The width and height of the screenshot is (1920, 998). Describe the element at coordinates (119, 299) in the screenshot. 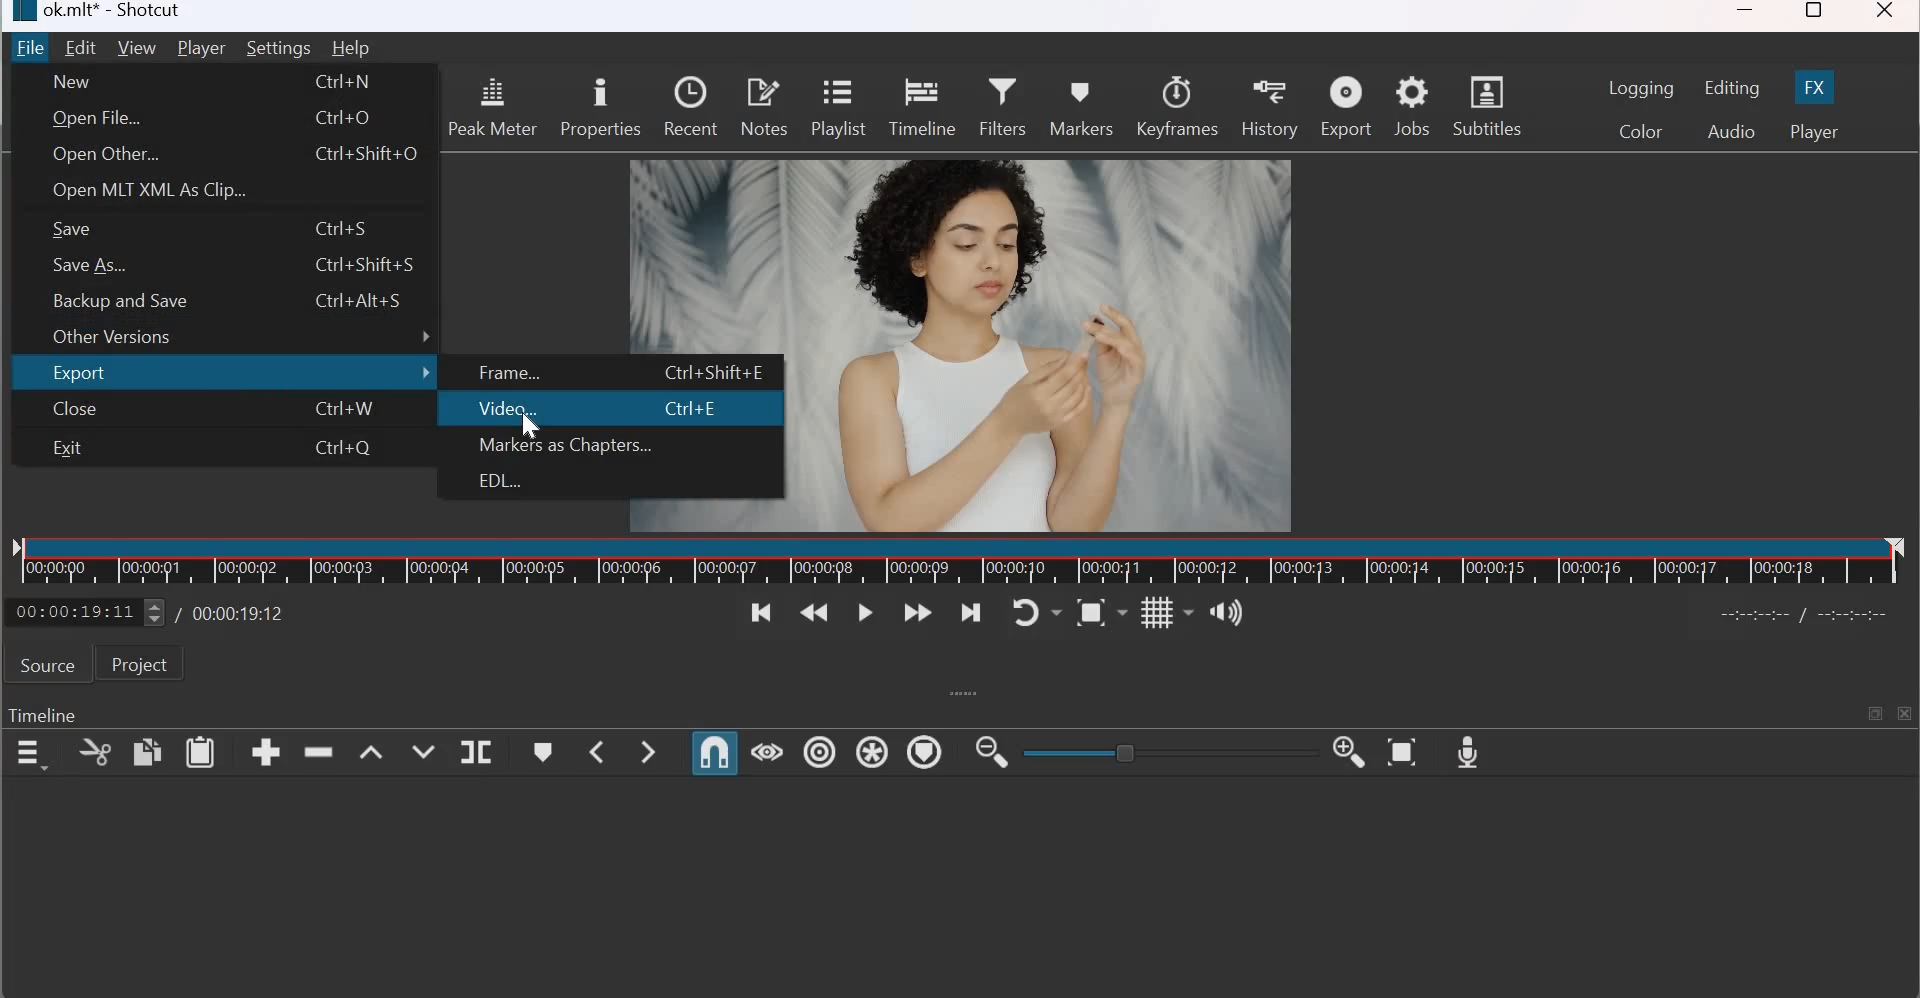

I see `Backup and save` at that location.